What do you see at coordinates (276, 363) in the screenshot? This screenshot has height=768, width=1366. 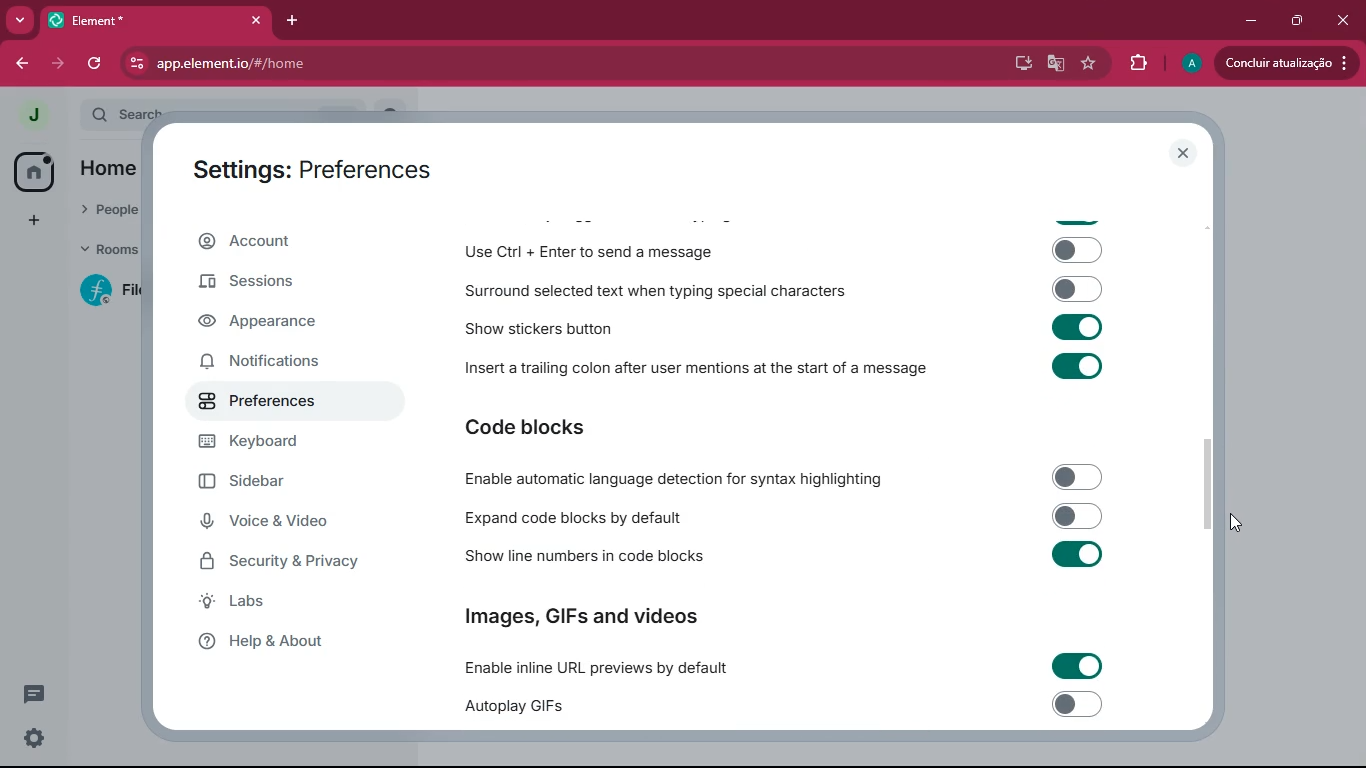 I see `notifications` at bounding box center [276, 363].